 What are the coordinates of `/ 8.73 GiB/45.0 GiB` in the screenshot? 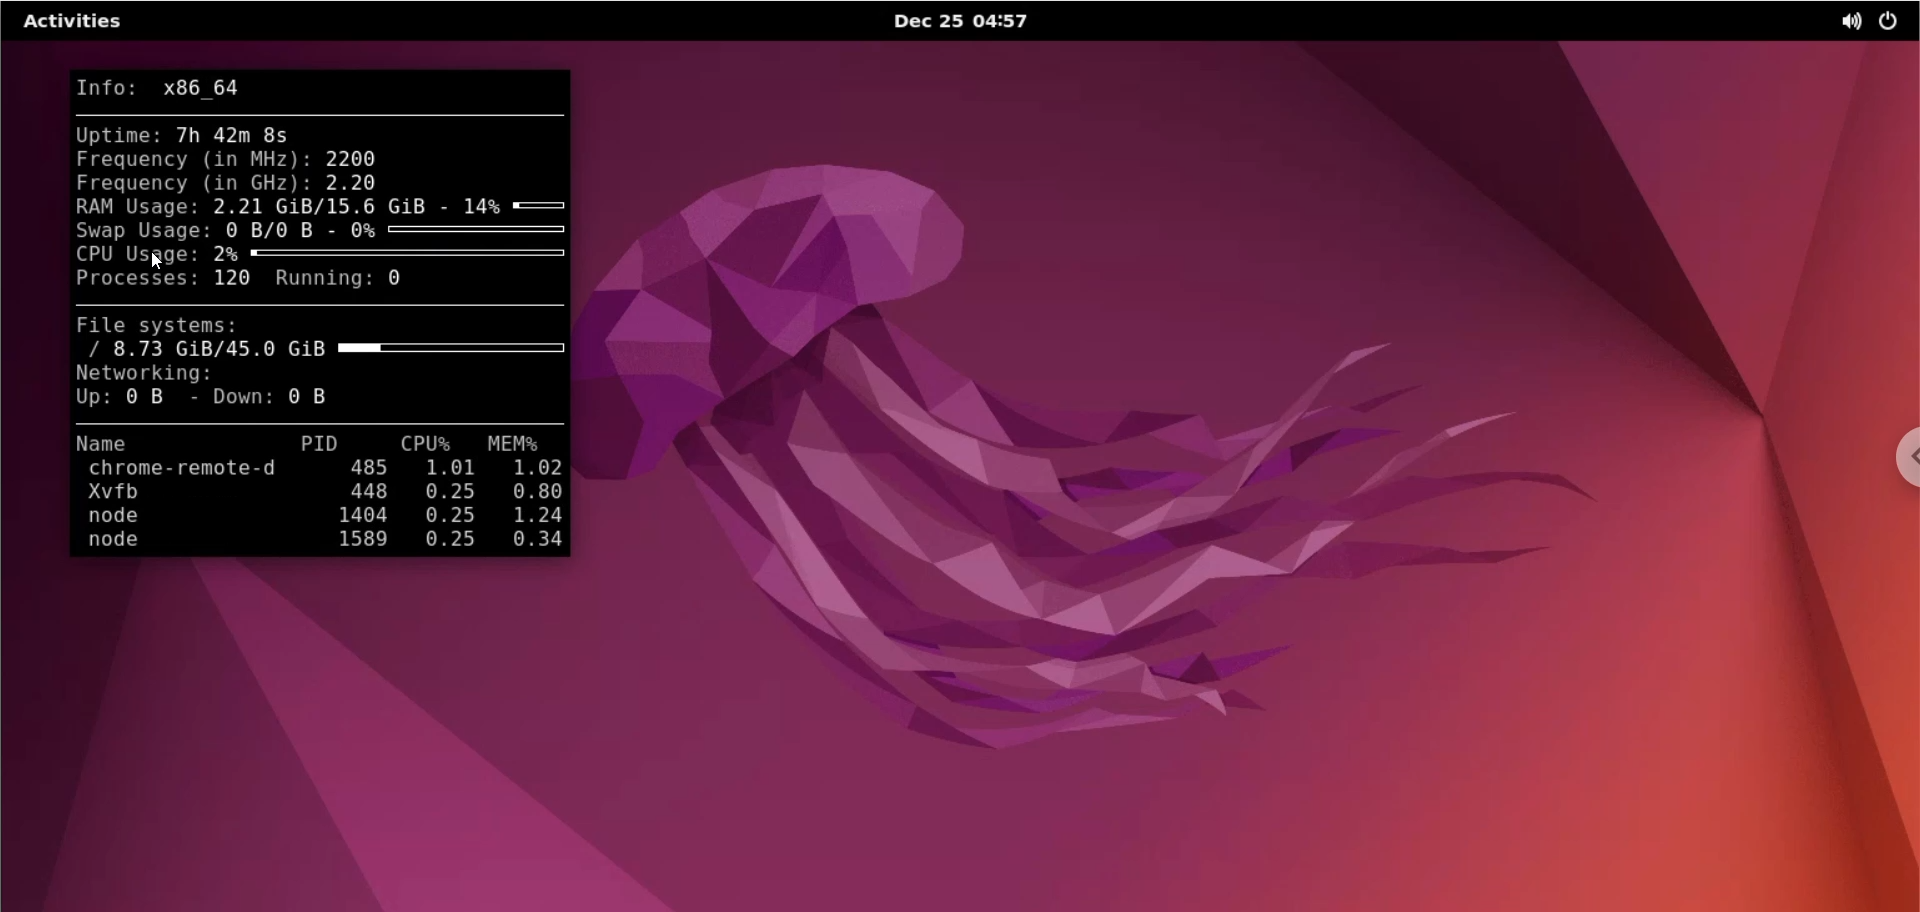 It's located at (319, 350).